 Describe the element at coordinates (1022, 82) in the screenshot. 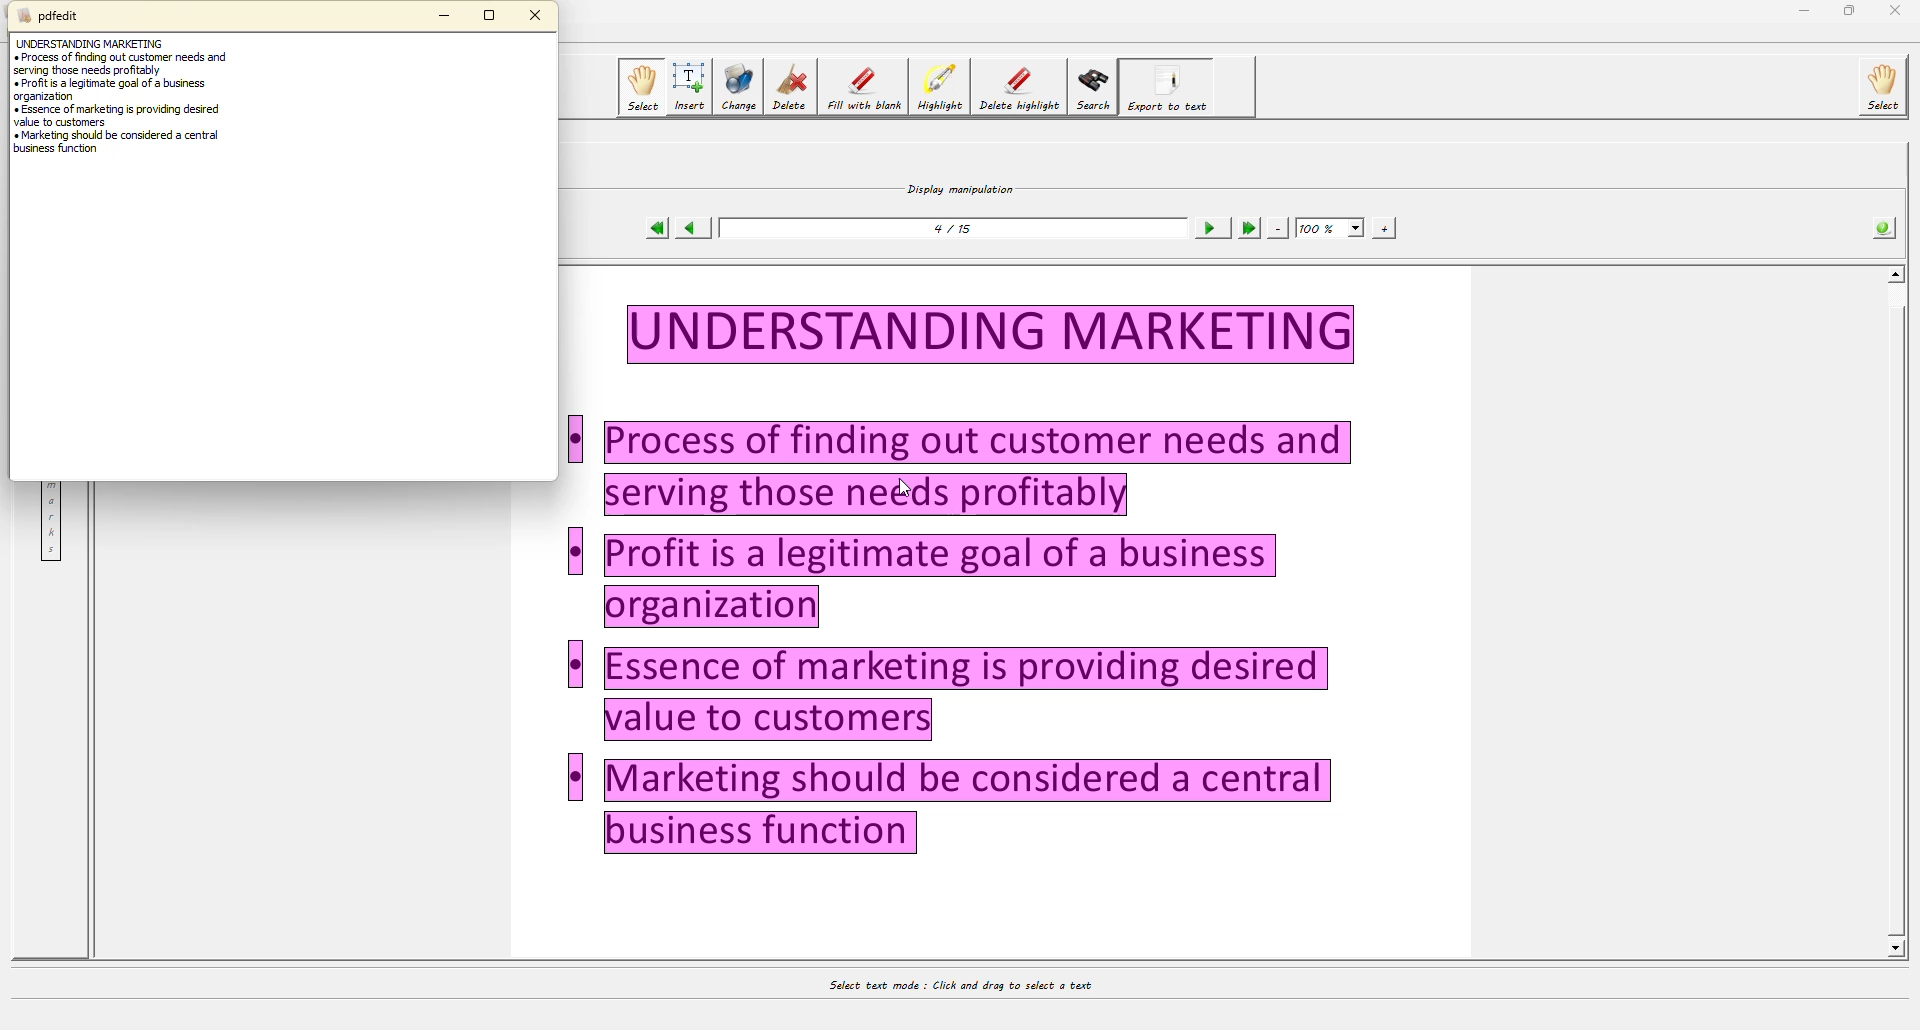

I see `delete highlight` at that location.